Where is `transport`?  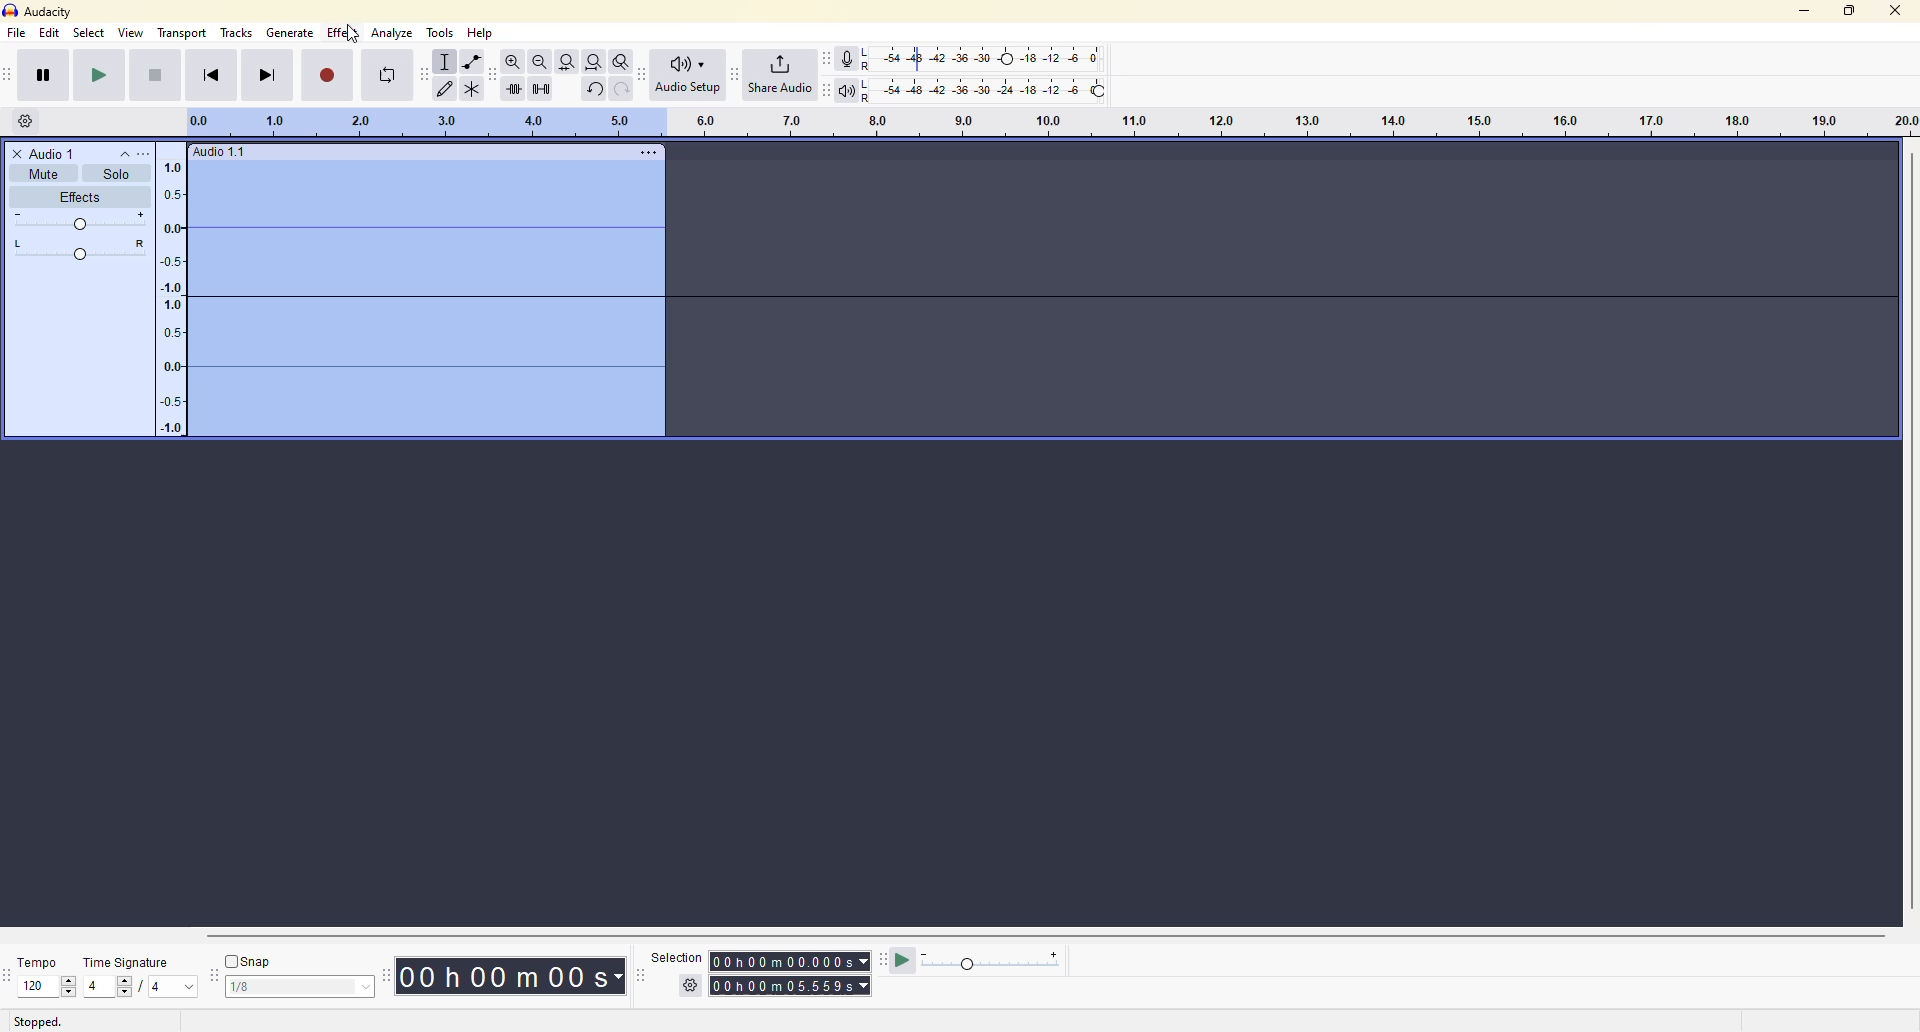 transport is located at coordinates (183, 32).